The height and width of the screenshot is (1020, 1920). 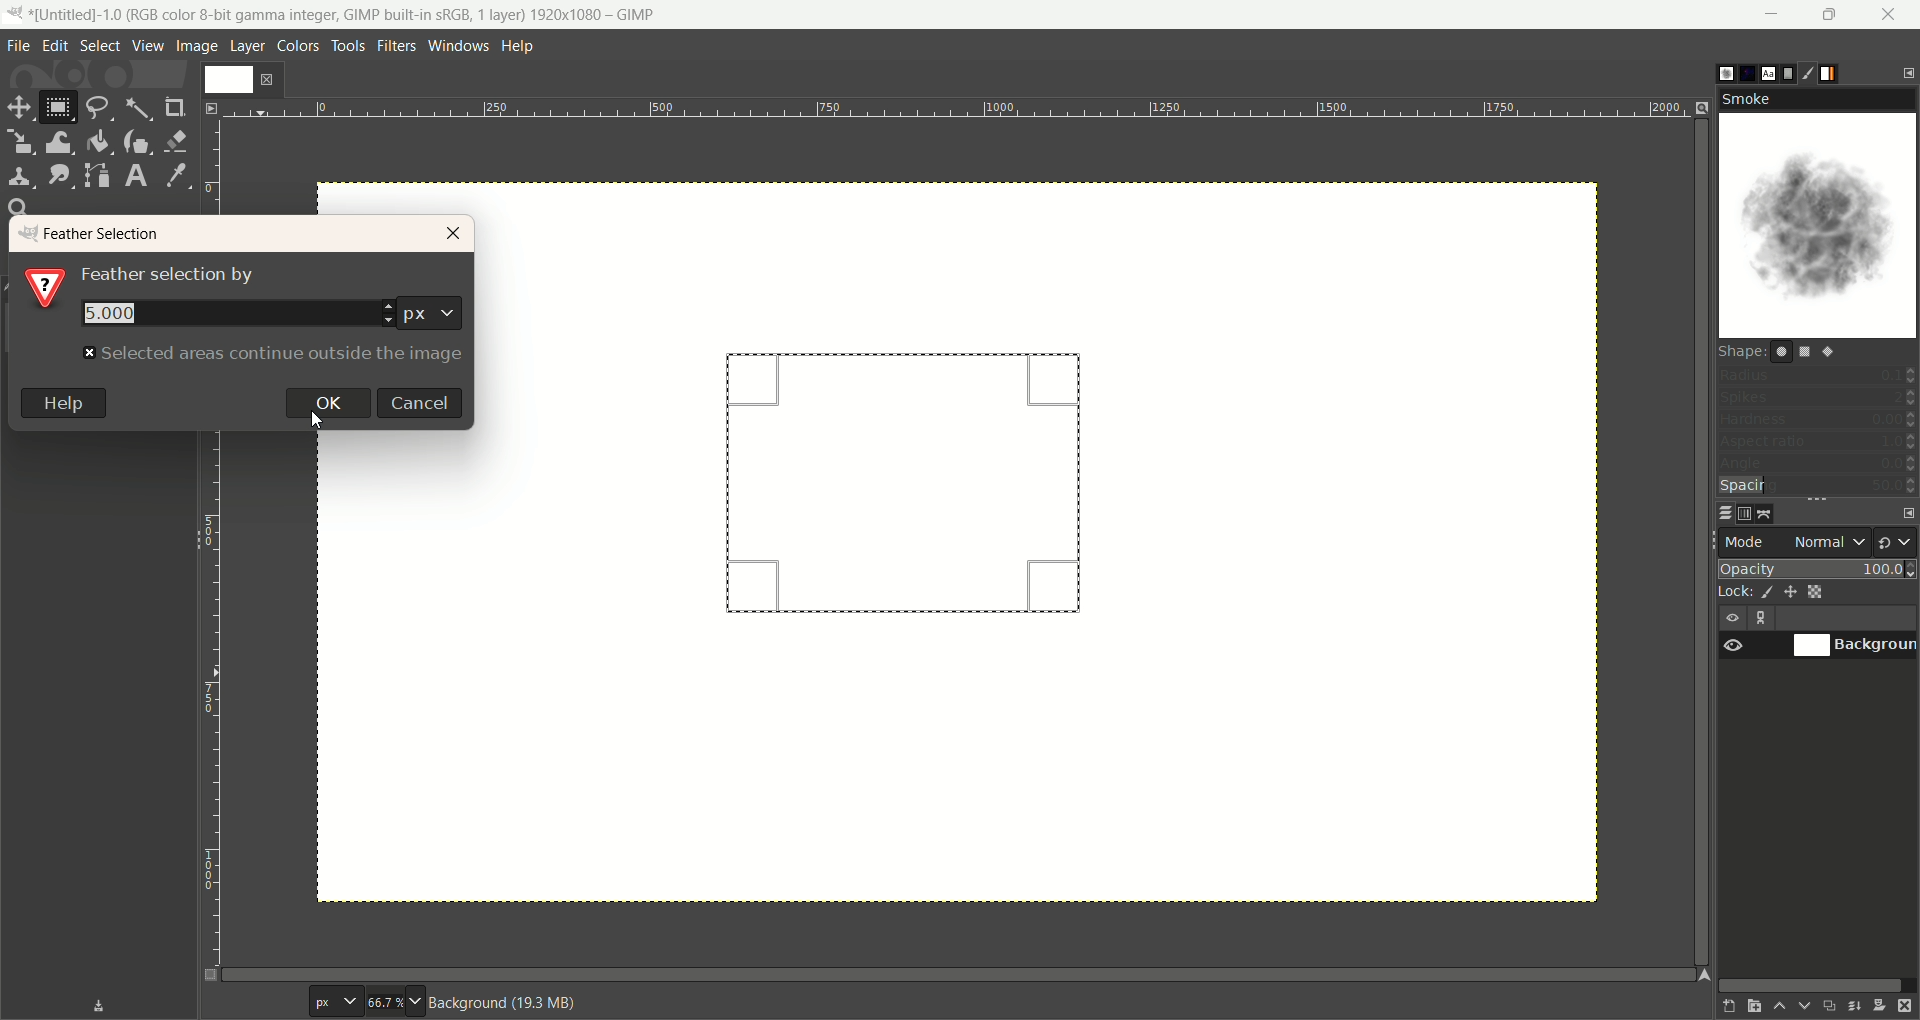 What do you see at coordinates (18, 106) in the screenshot?
I see `move tool` at bounding box center [18, 106].